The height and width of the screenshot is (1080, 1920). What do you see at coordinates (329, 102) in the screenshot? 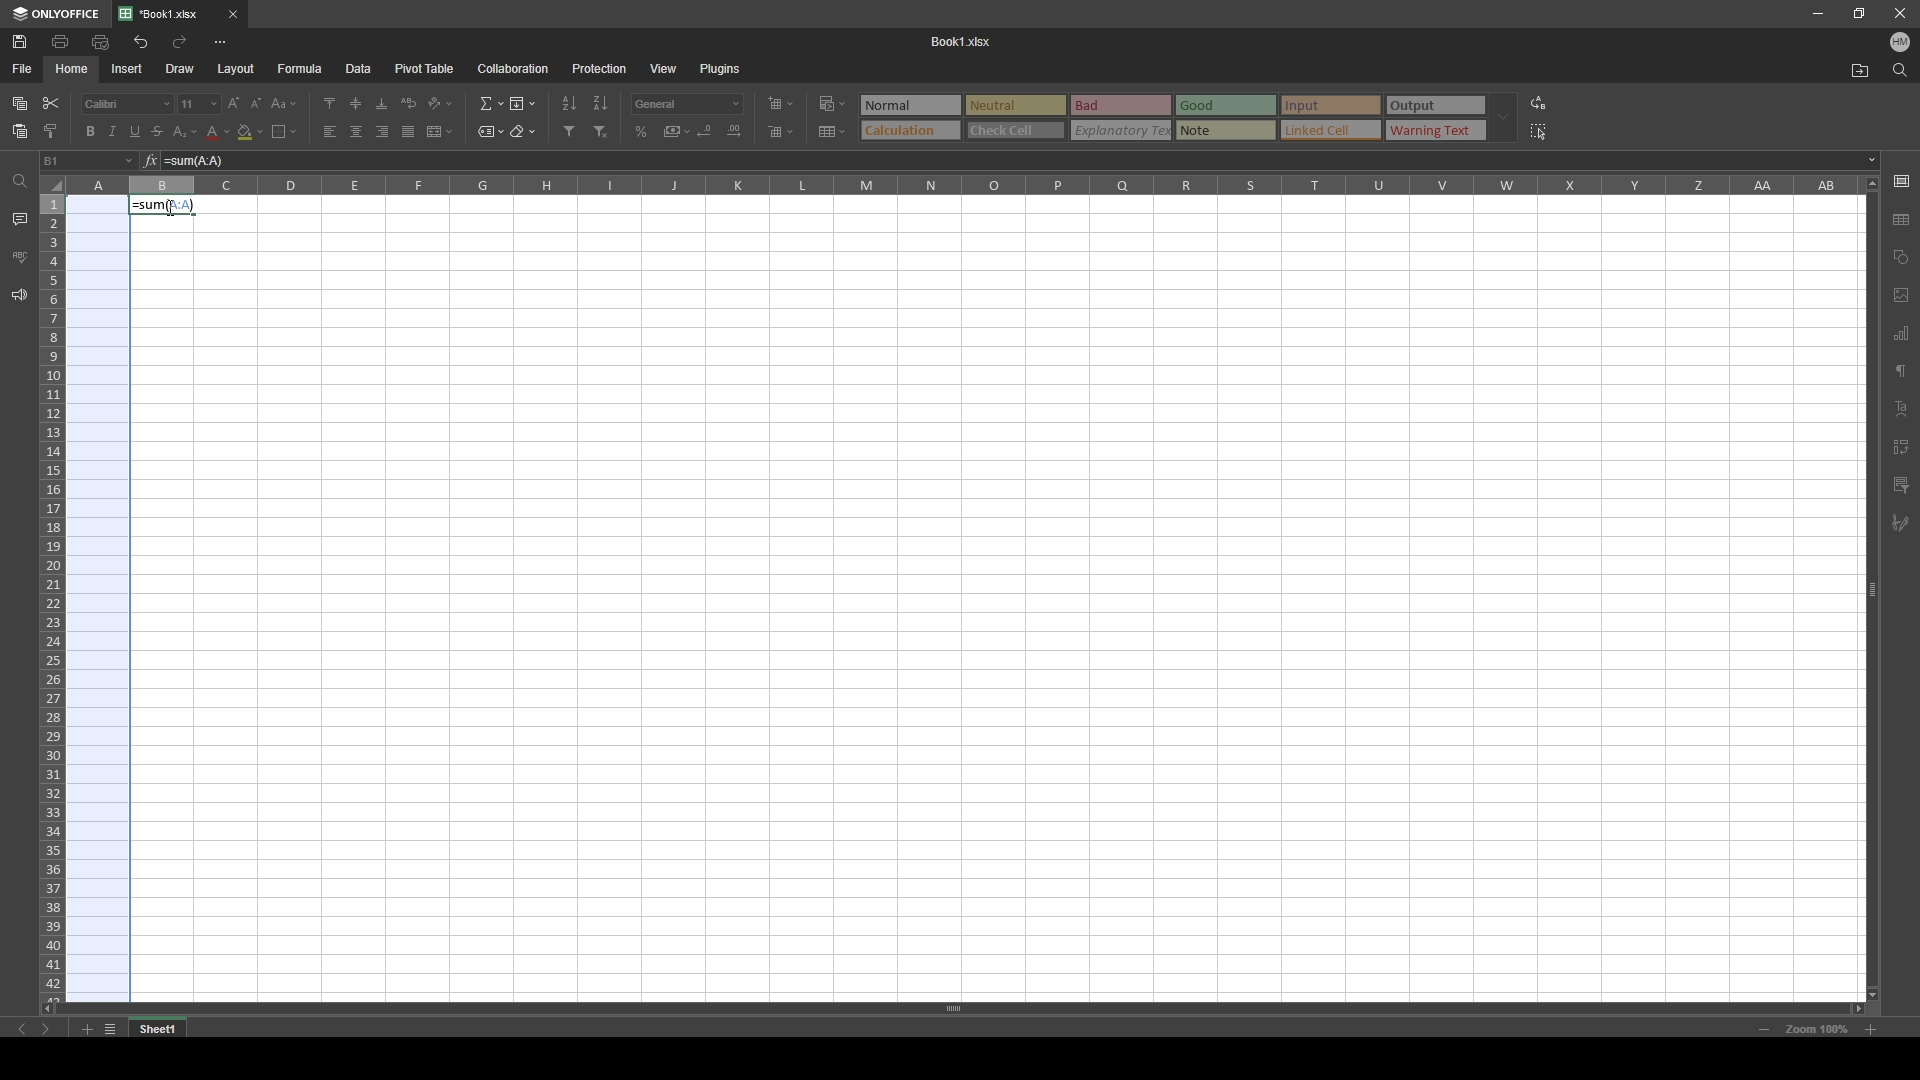
I see `align top` at bounding box center [329, 102].